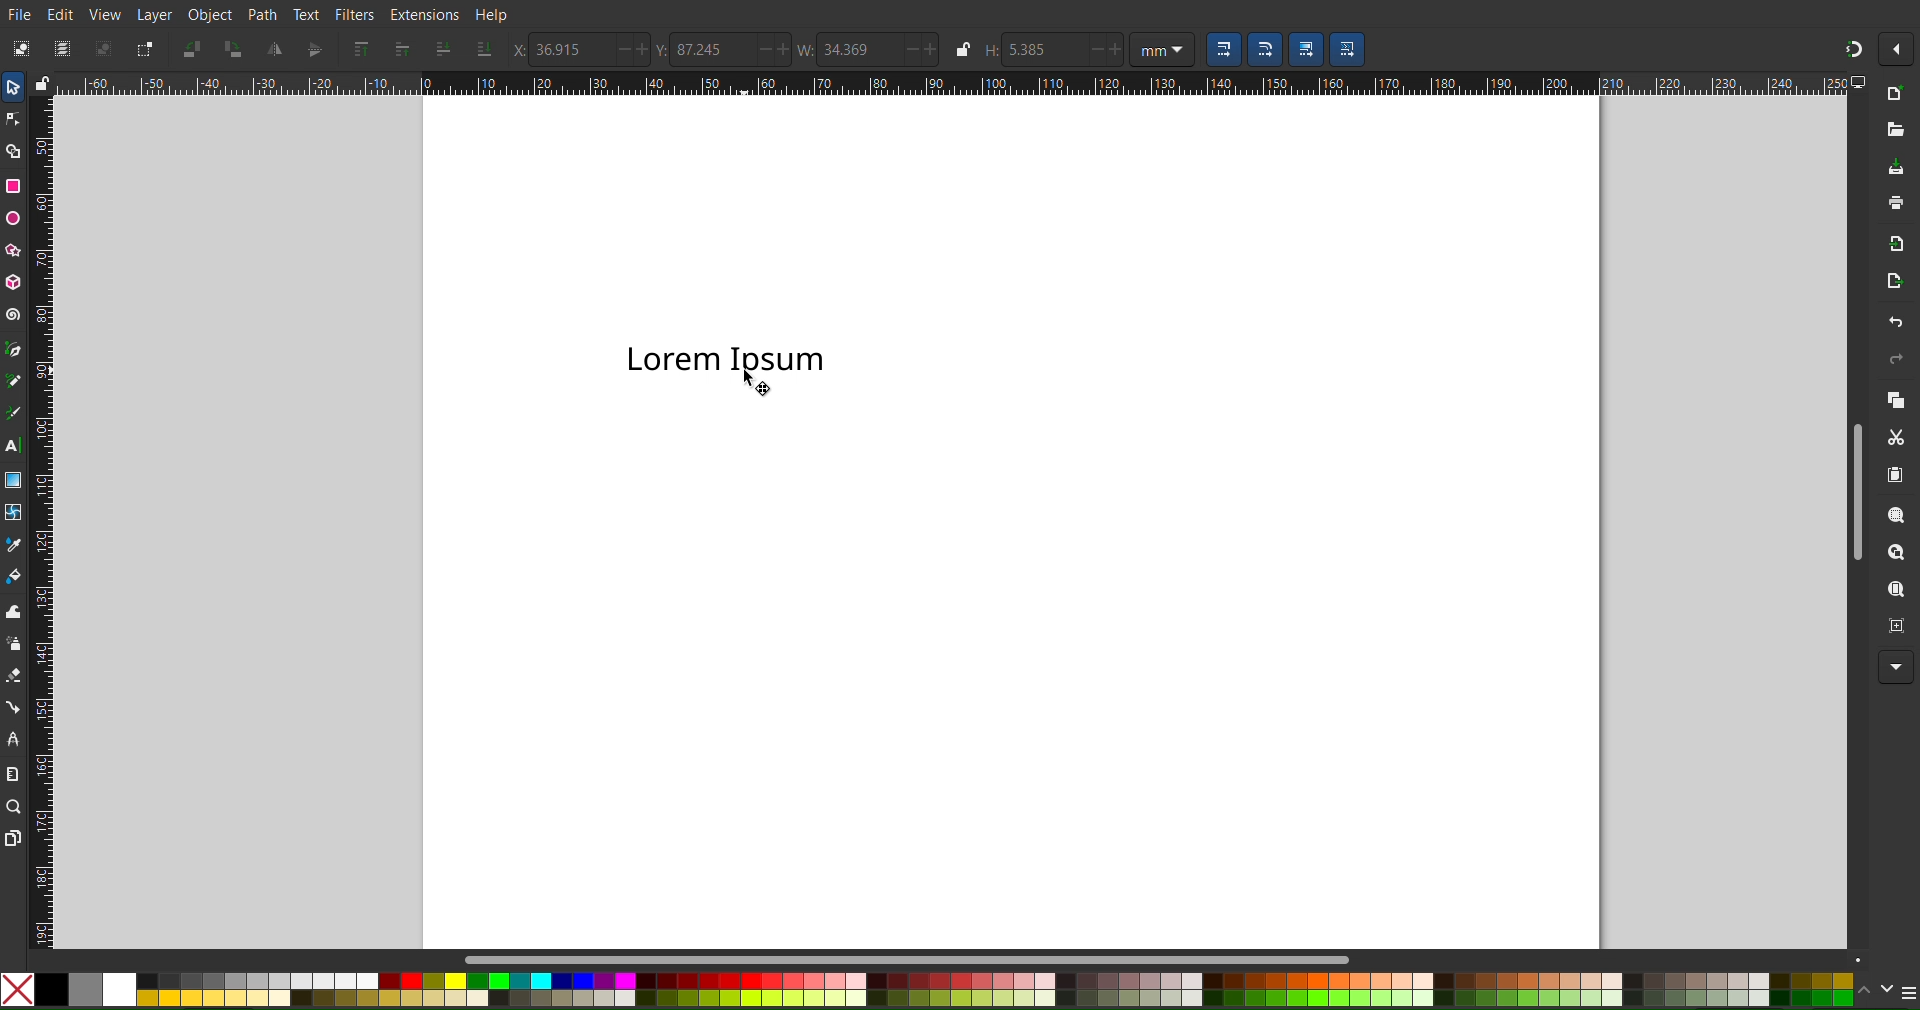 The width and height of the screenshot is (1920, 1010). What do you see at coordinates (1896, 93) in the screenshot?
I see `New` at bounding box center [1896, 93].